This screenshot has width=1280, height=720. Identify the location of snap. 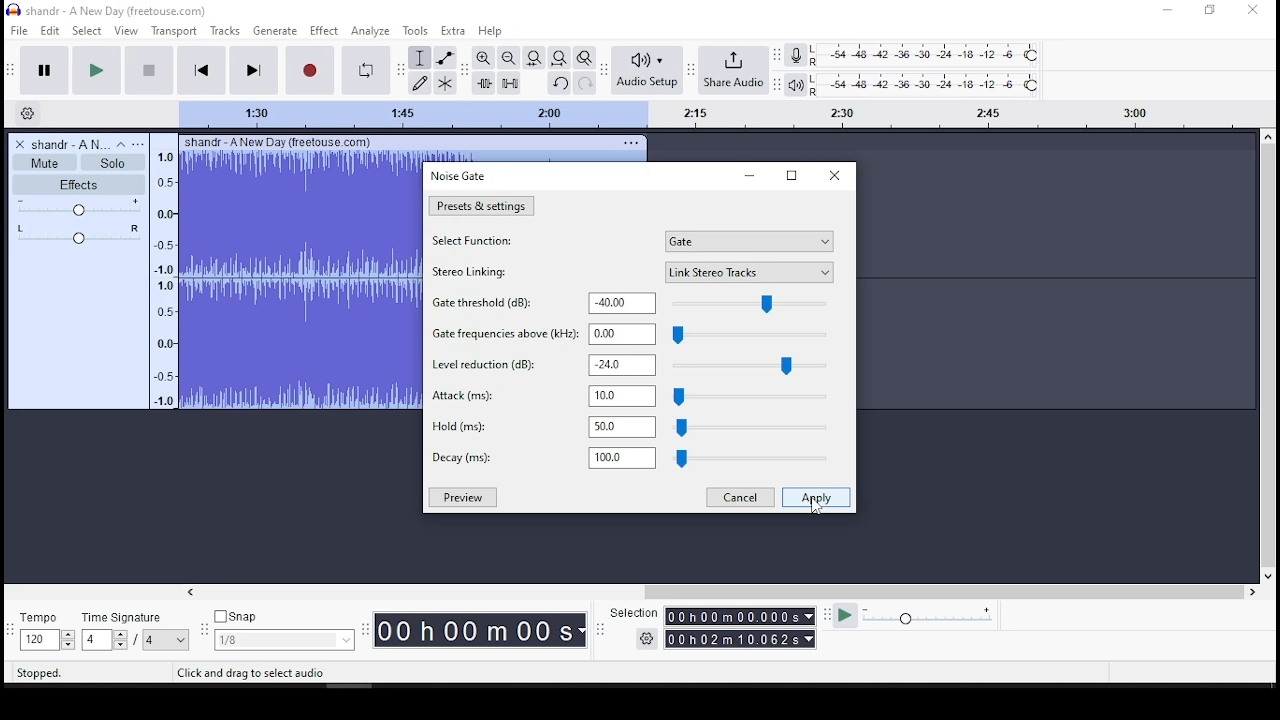
(283, 631).